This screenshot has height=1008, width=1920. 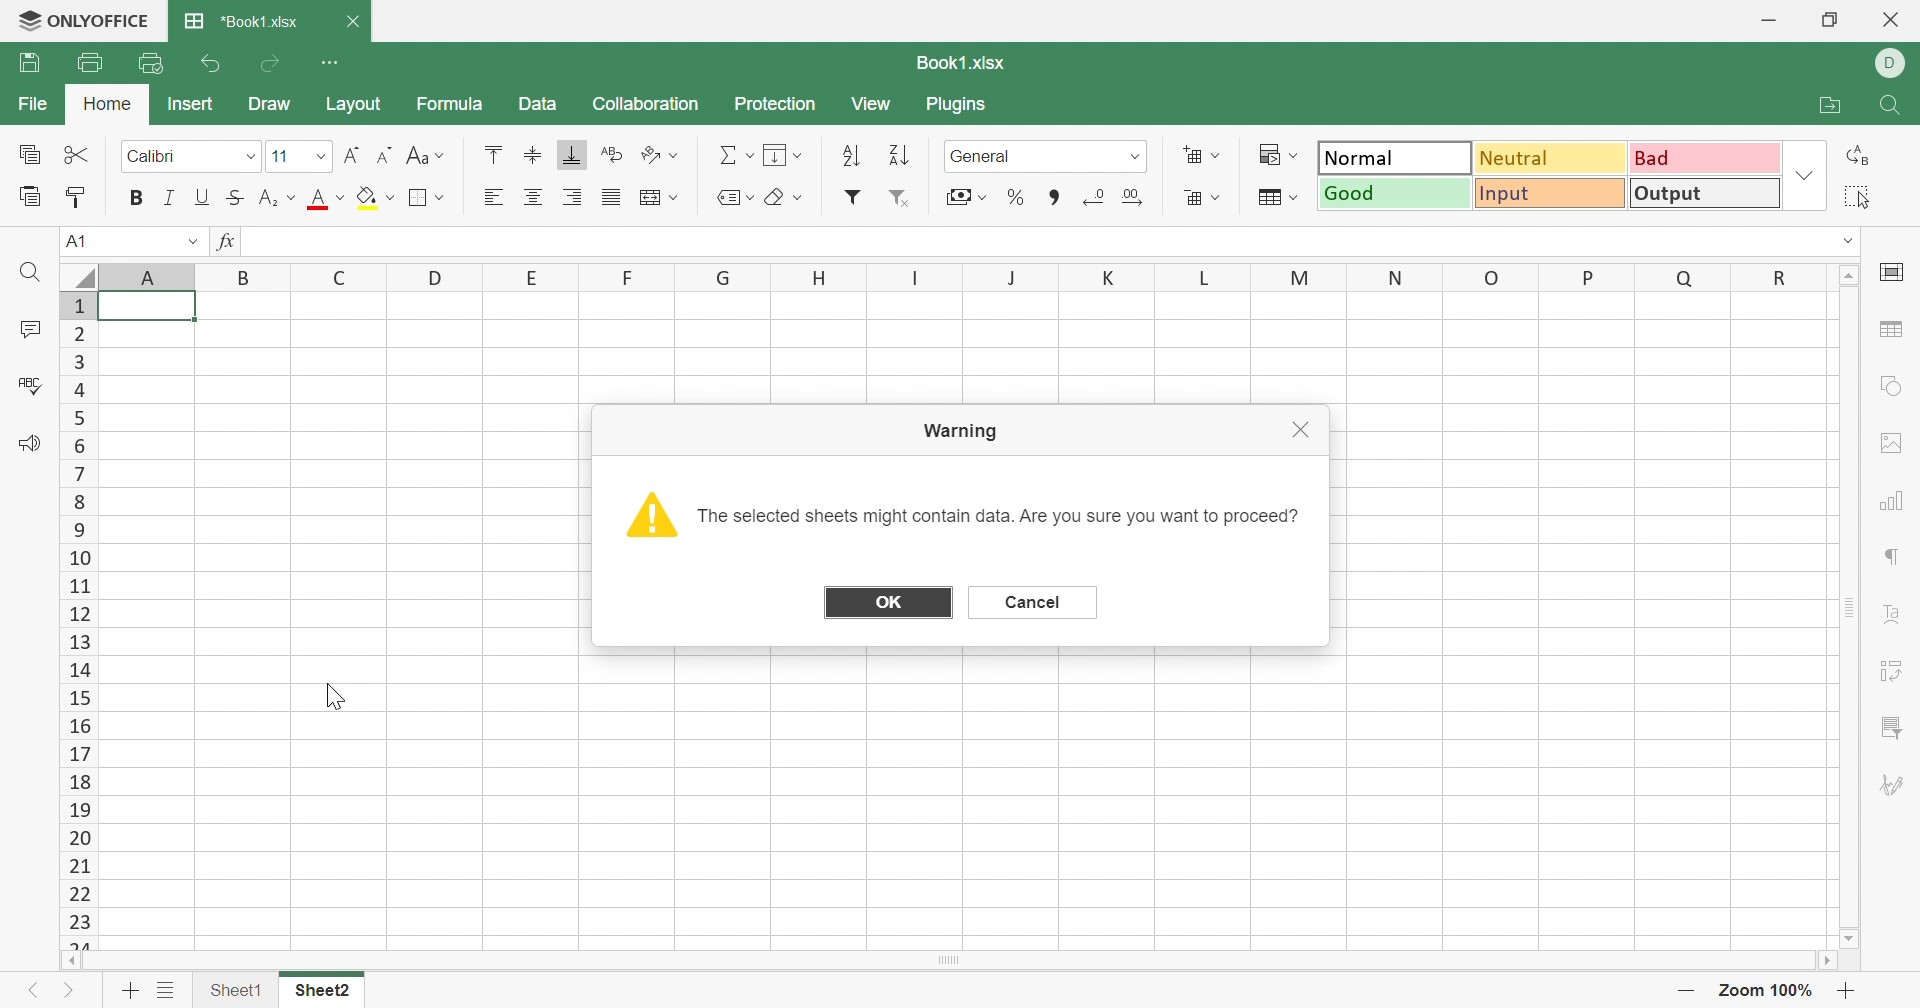 I want to click on Orientation, so click(x=648, y=153).